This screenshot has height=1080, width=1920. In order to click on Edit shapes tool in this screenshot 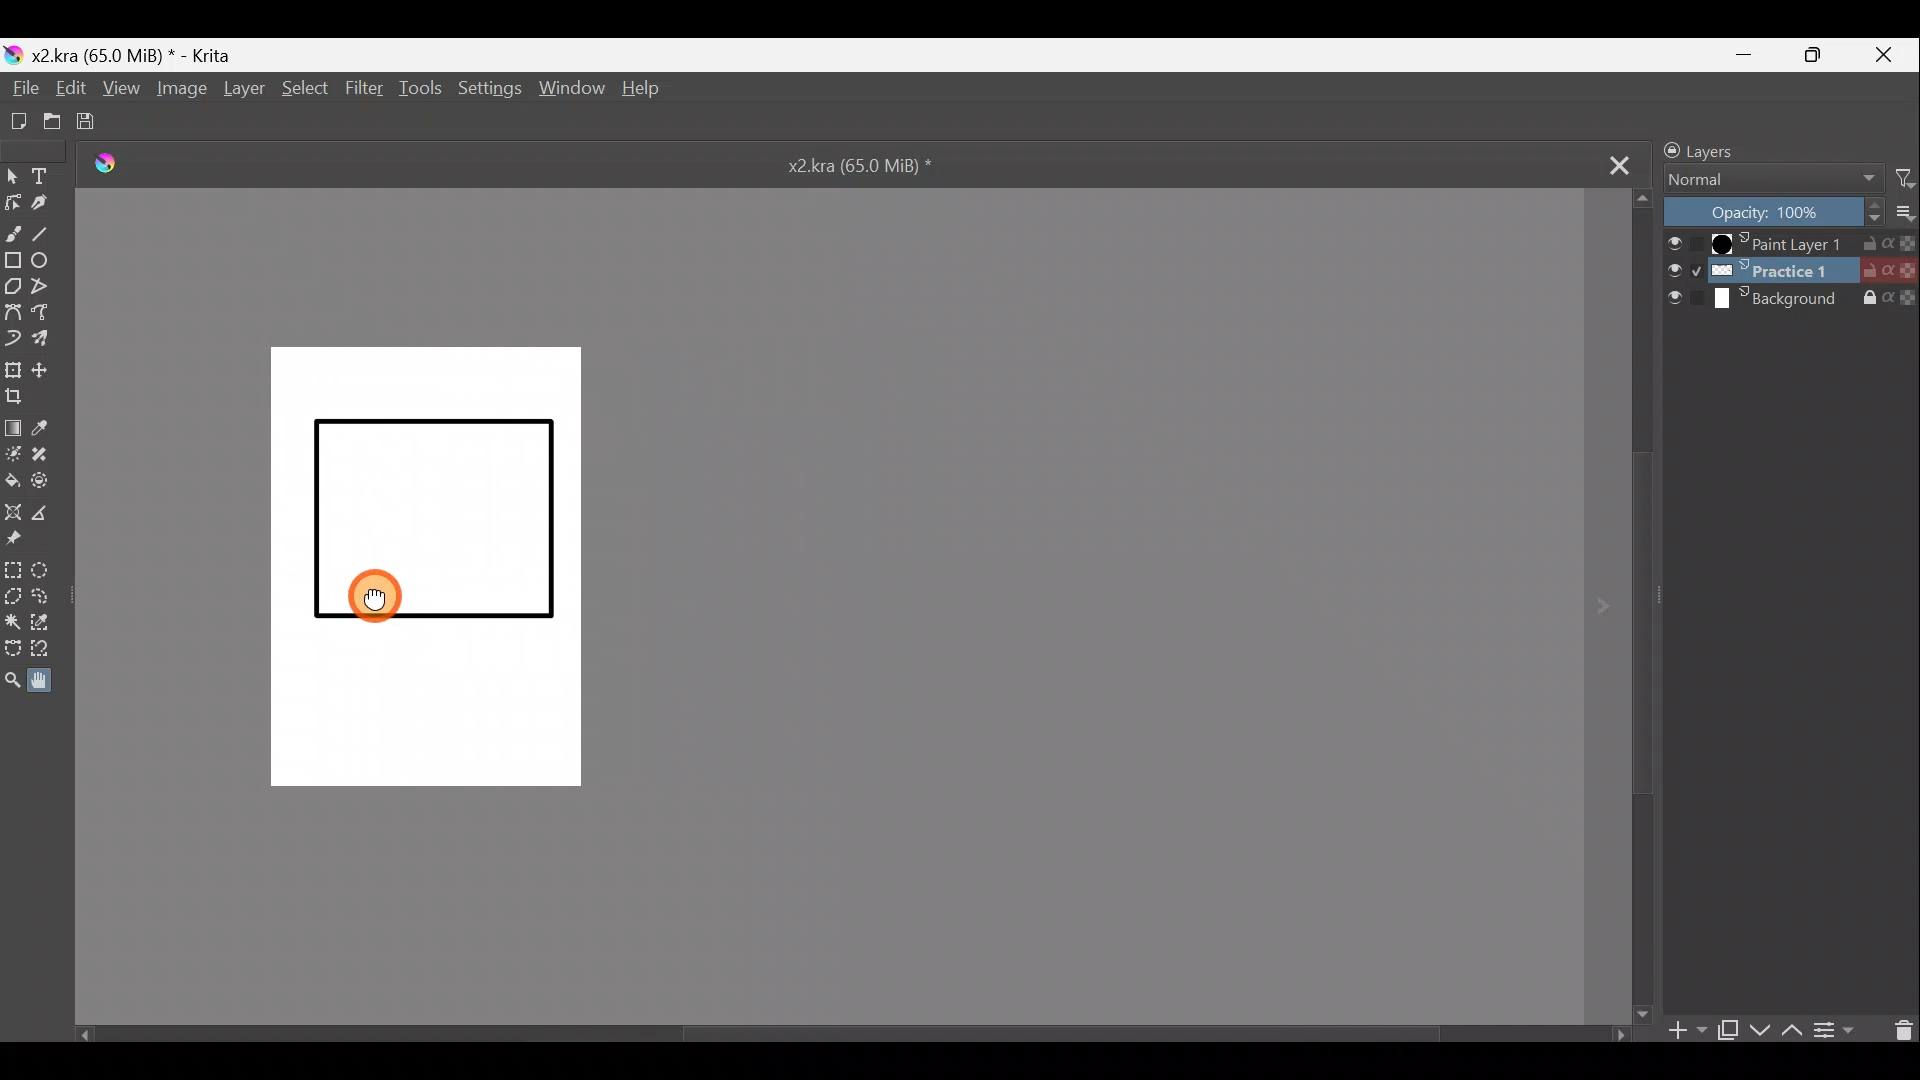, I will do `click(12, 202)`.